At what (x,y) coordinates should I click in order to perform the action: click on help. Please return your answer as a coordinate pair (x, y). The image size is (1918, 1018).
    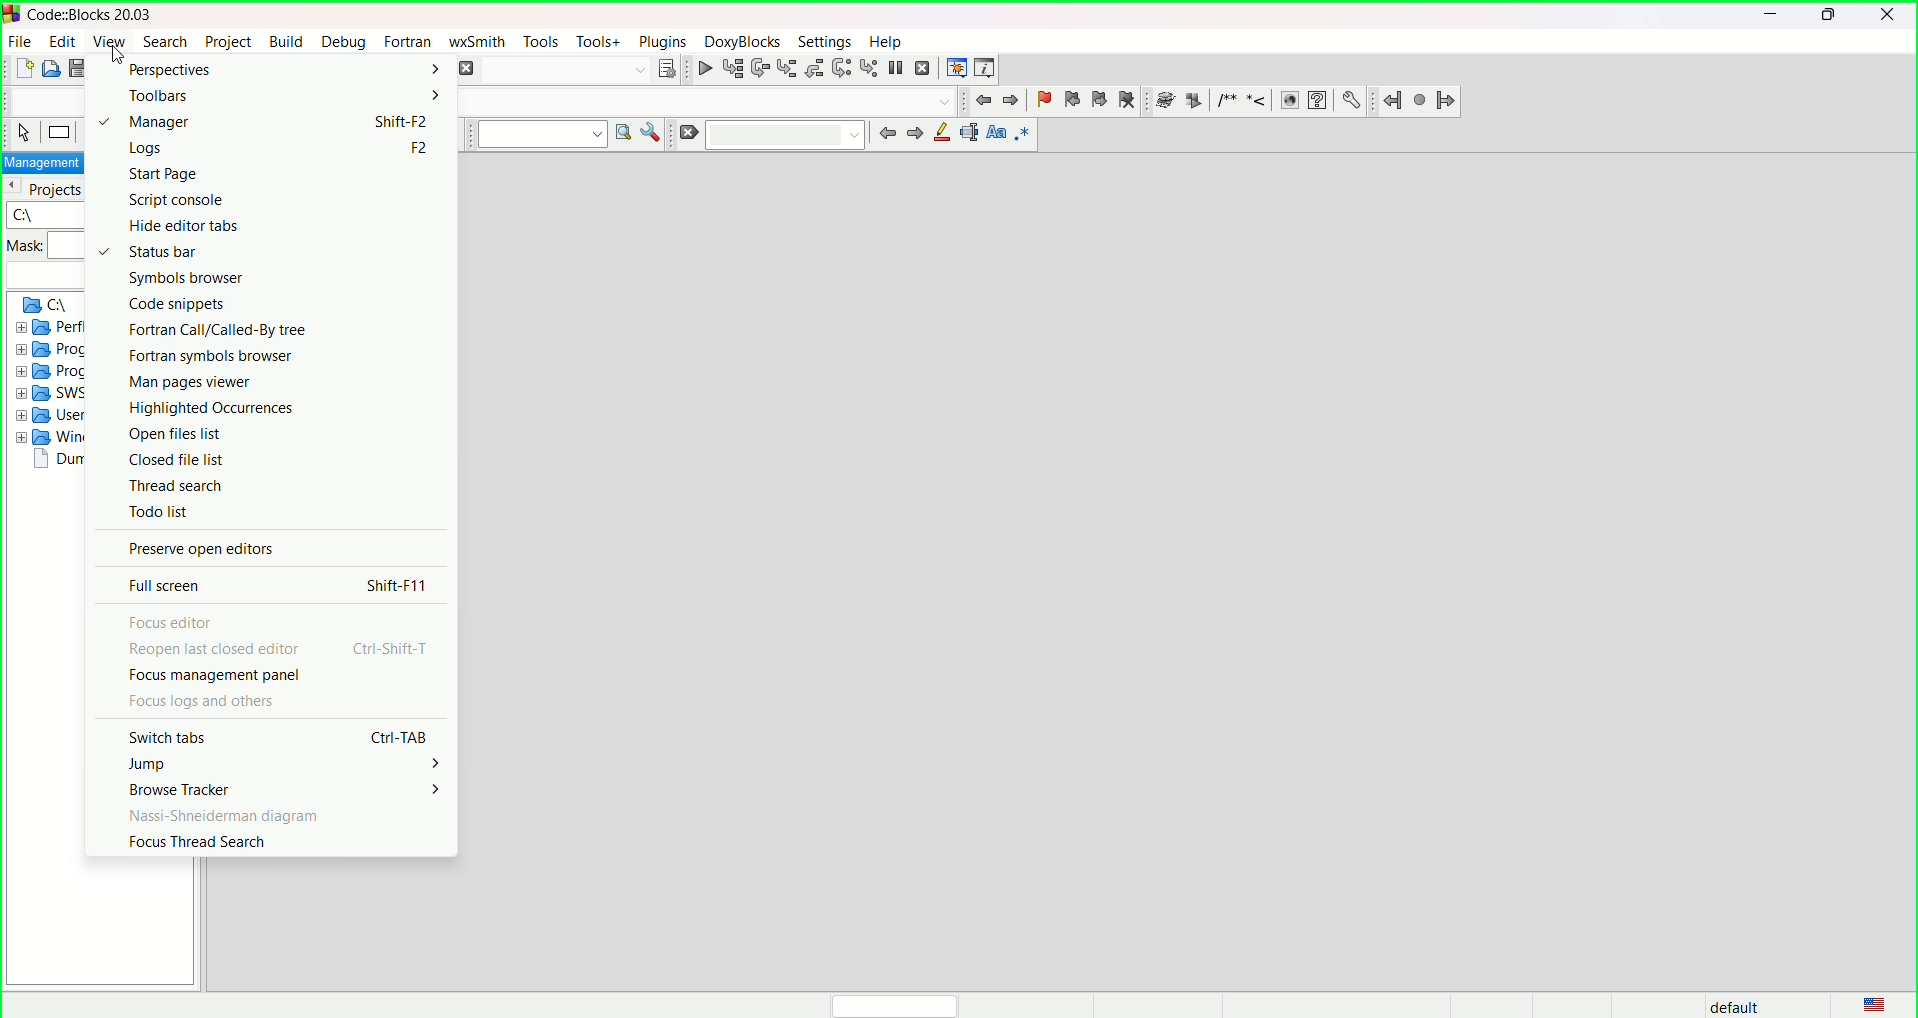
    Looking at the image, I should click on (888, 39).